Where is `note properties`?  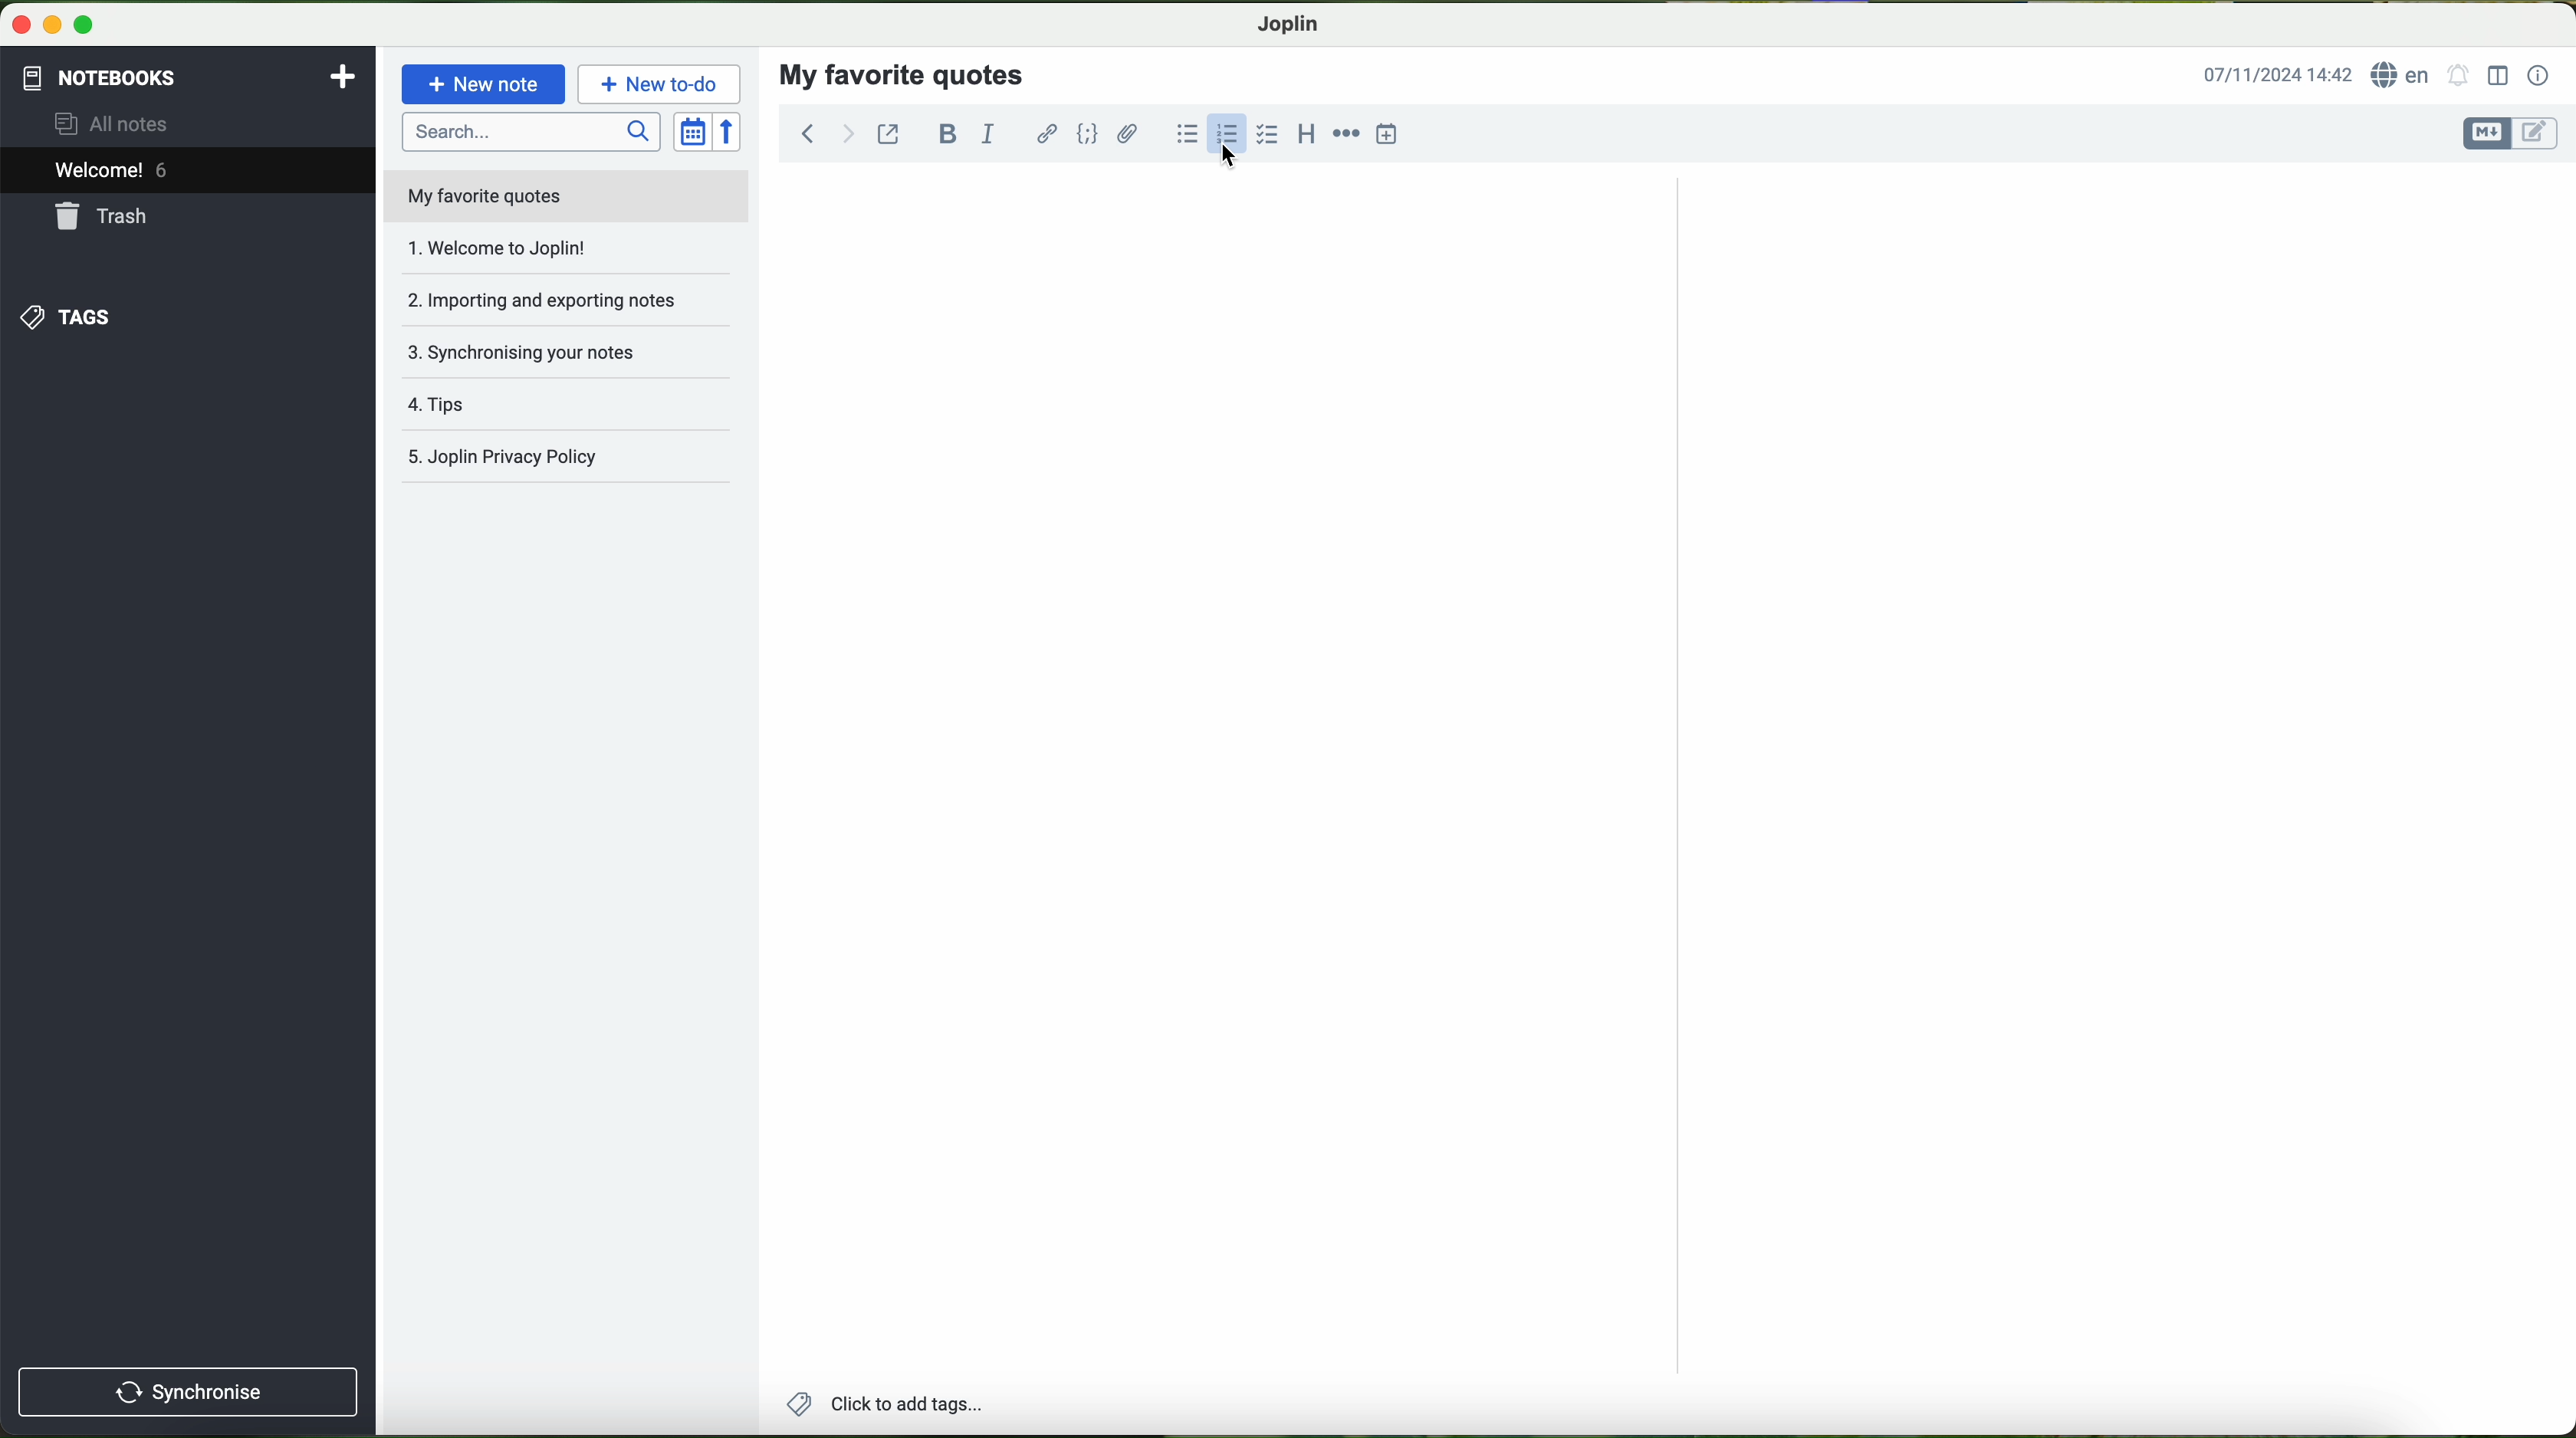
note properties is located at coordinates (2541, 75).